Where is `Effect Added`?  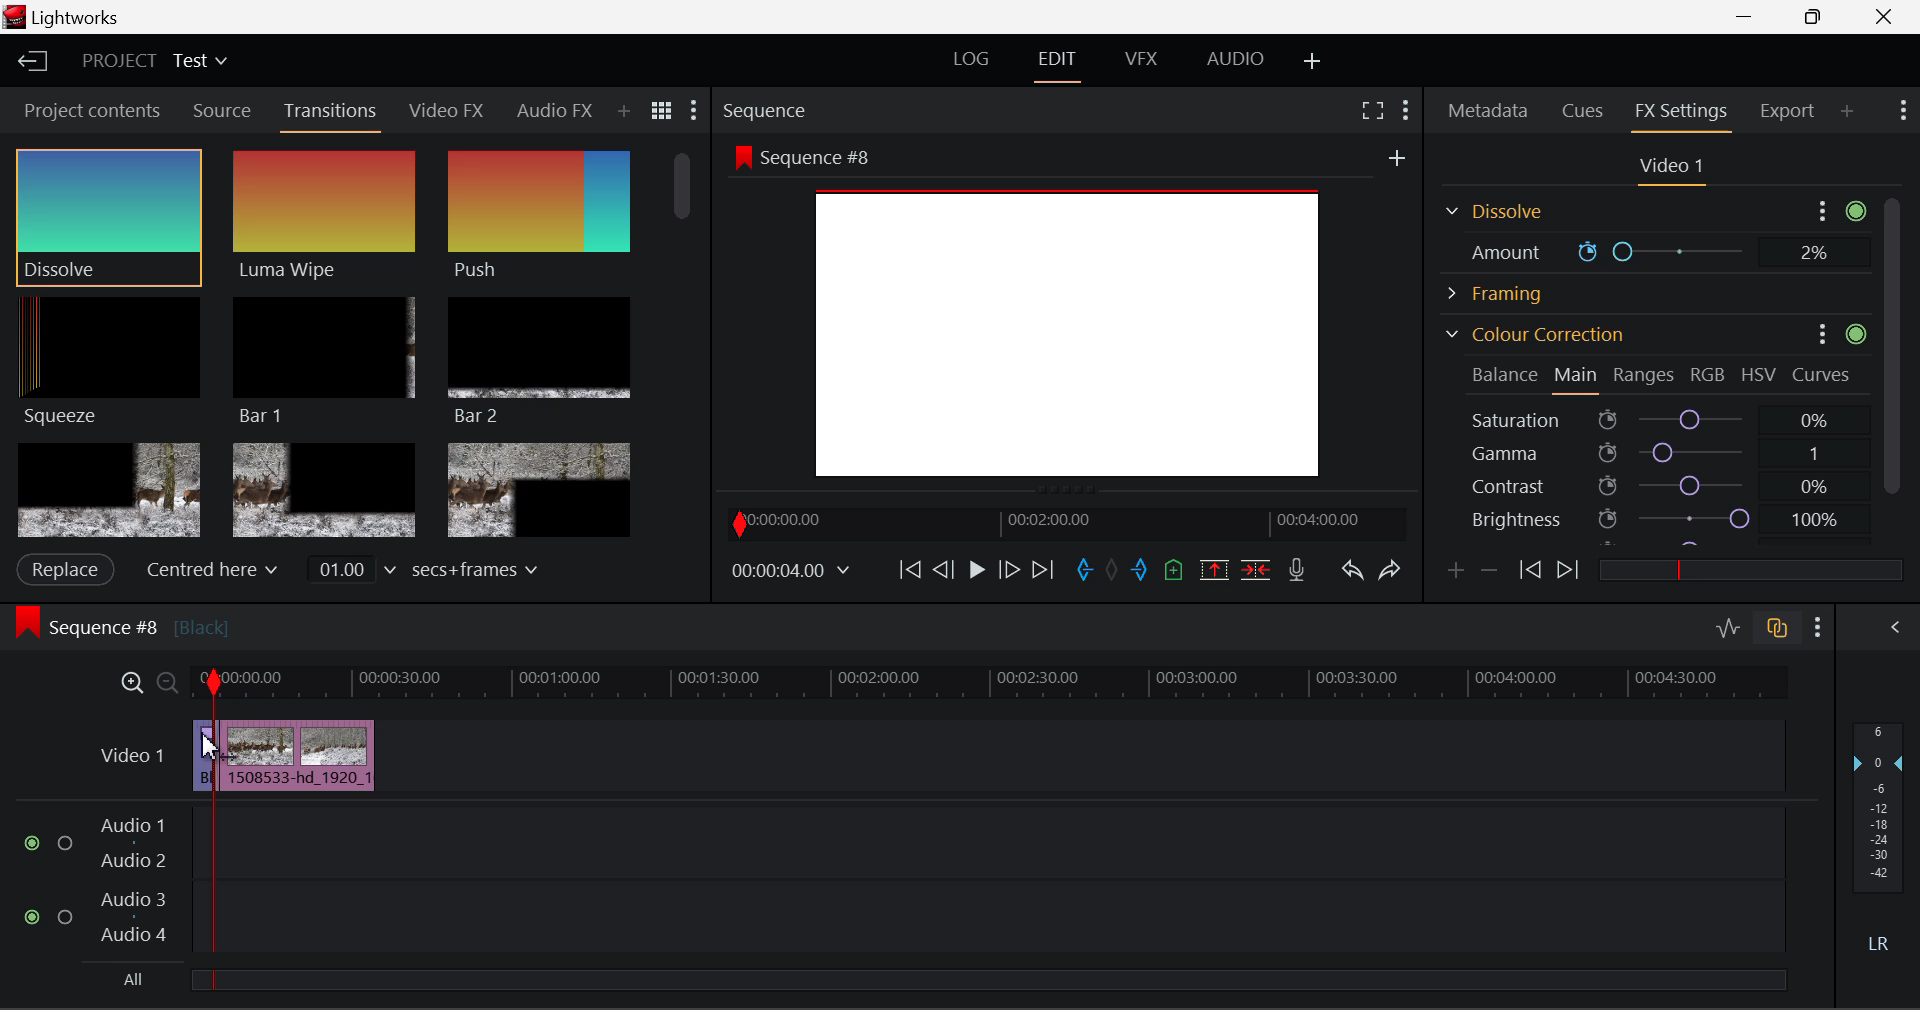
Effect Added is located at coordinates (314, 756).